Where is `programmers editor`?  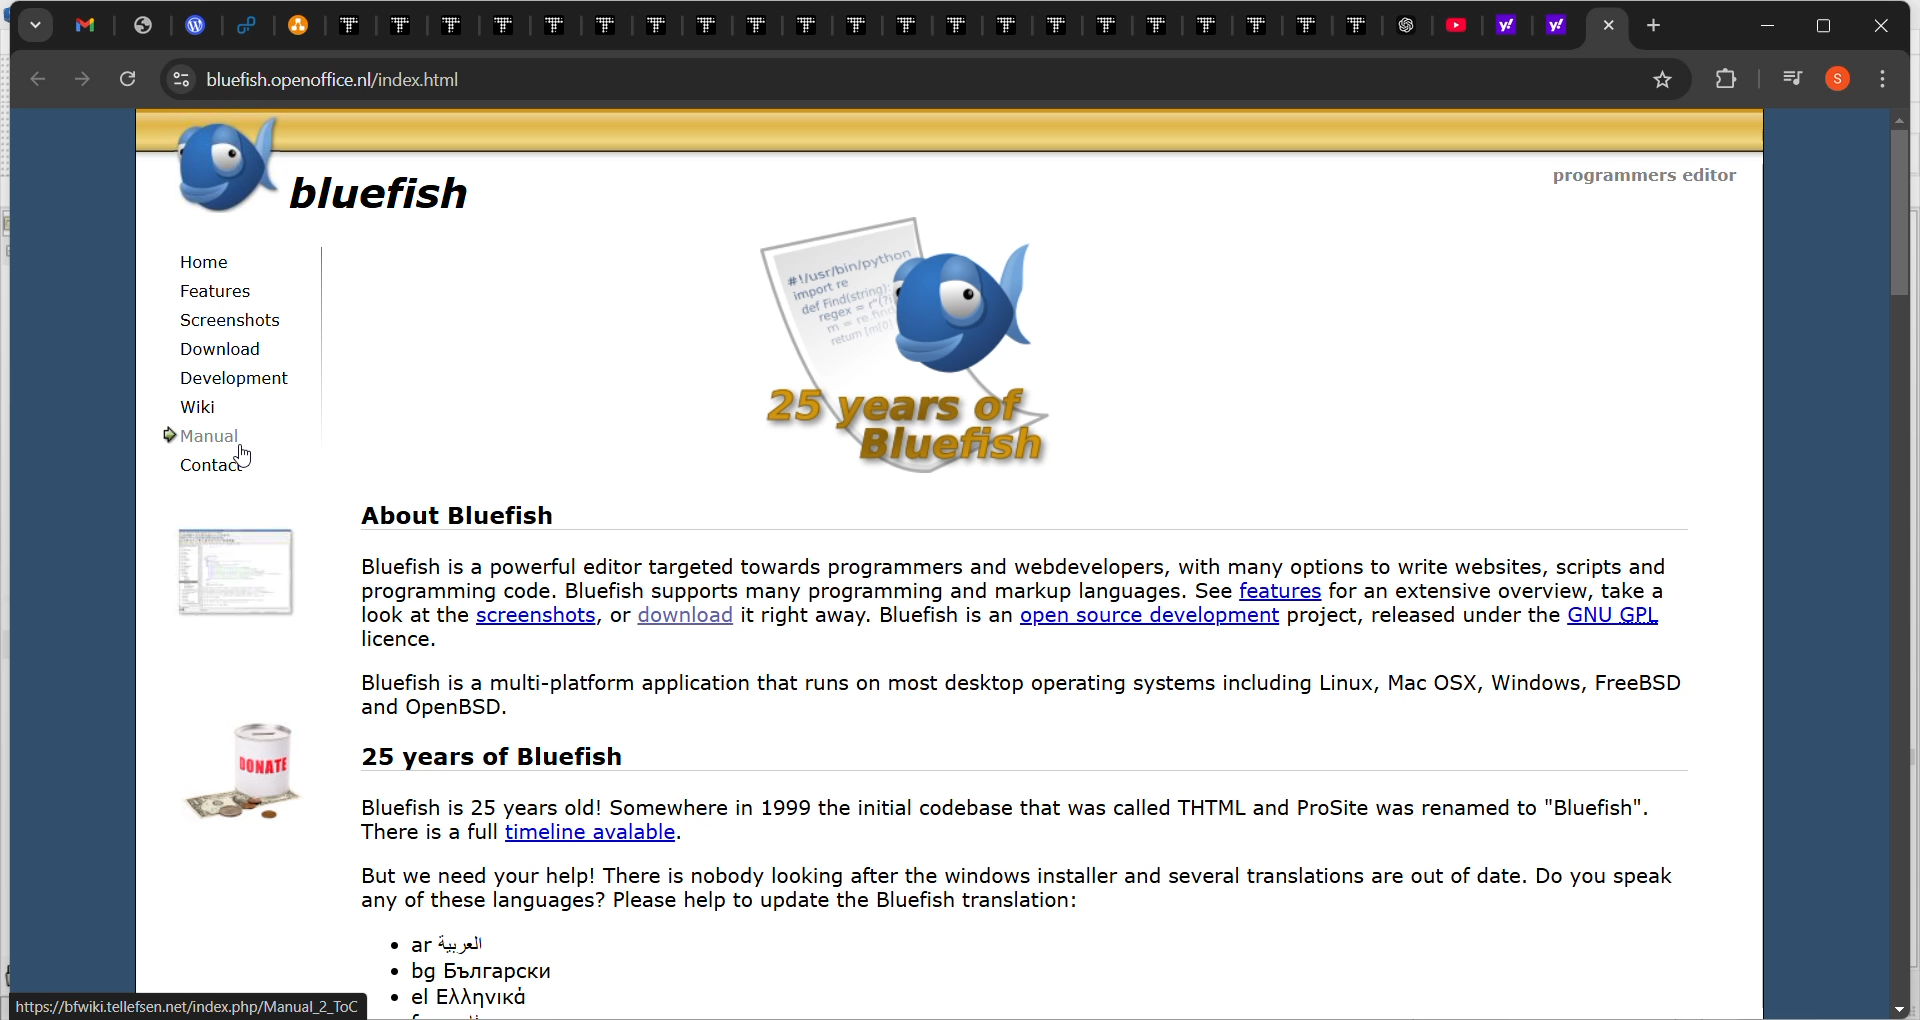 programmers editor is located at coordinates (1626, 181).